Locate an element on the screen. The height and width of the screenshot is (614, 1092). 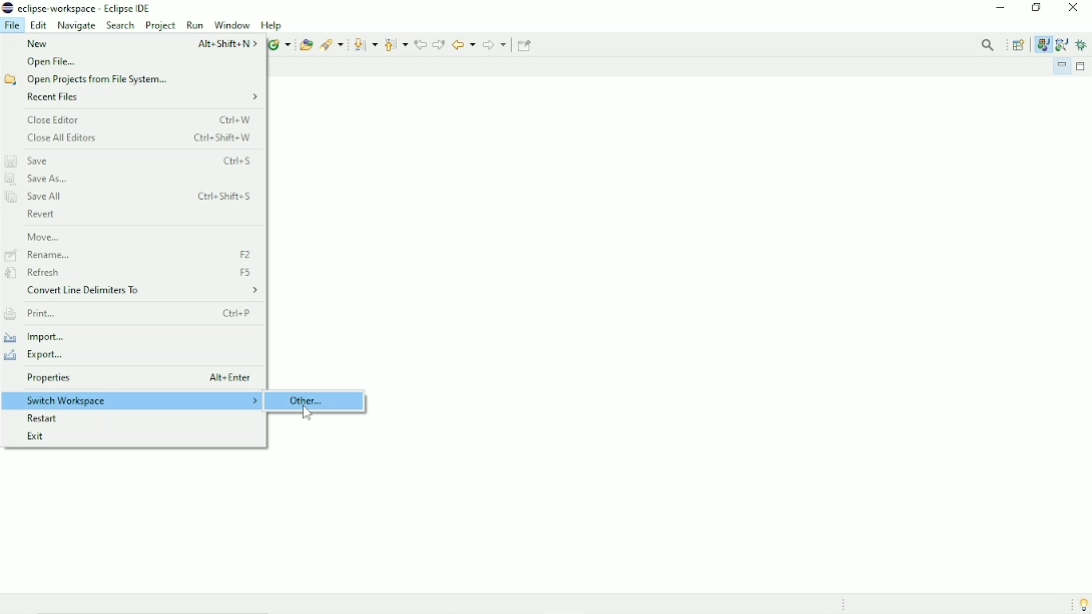
Access commands and other items is located at coordinates (990, 45).